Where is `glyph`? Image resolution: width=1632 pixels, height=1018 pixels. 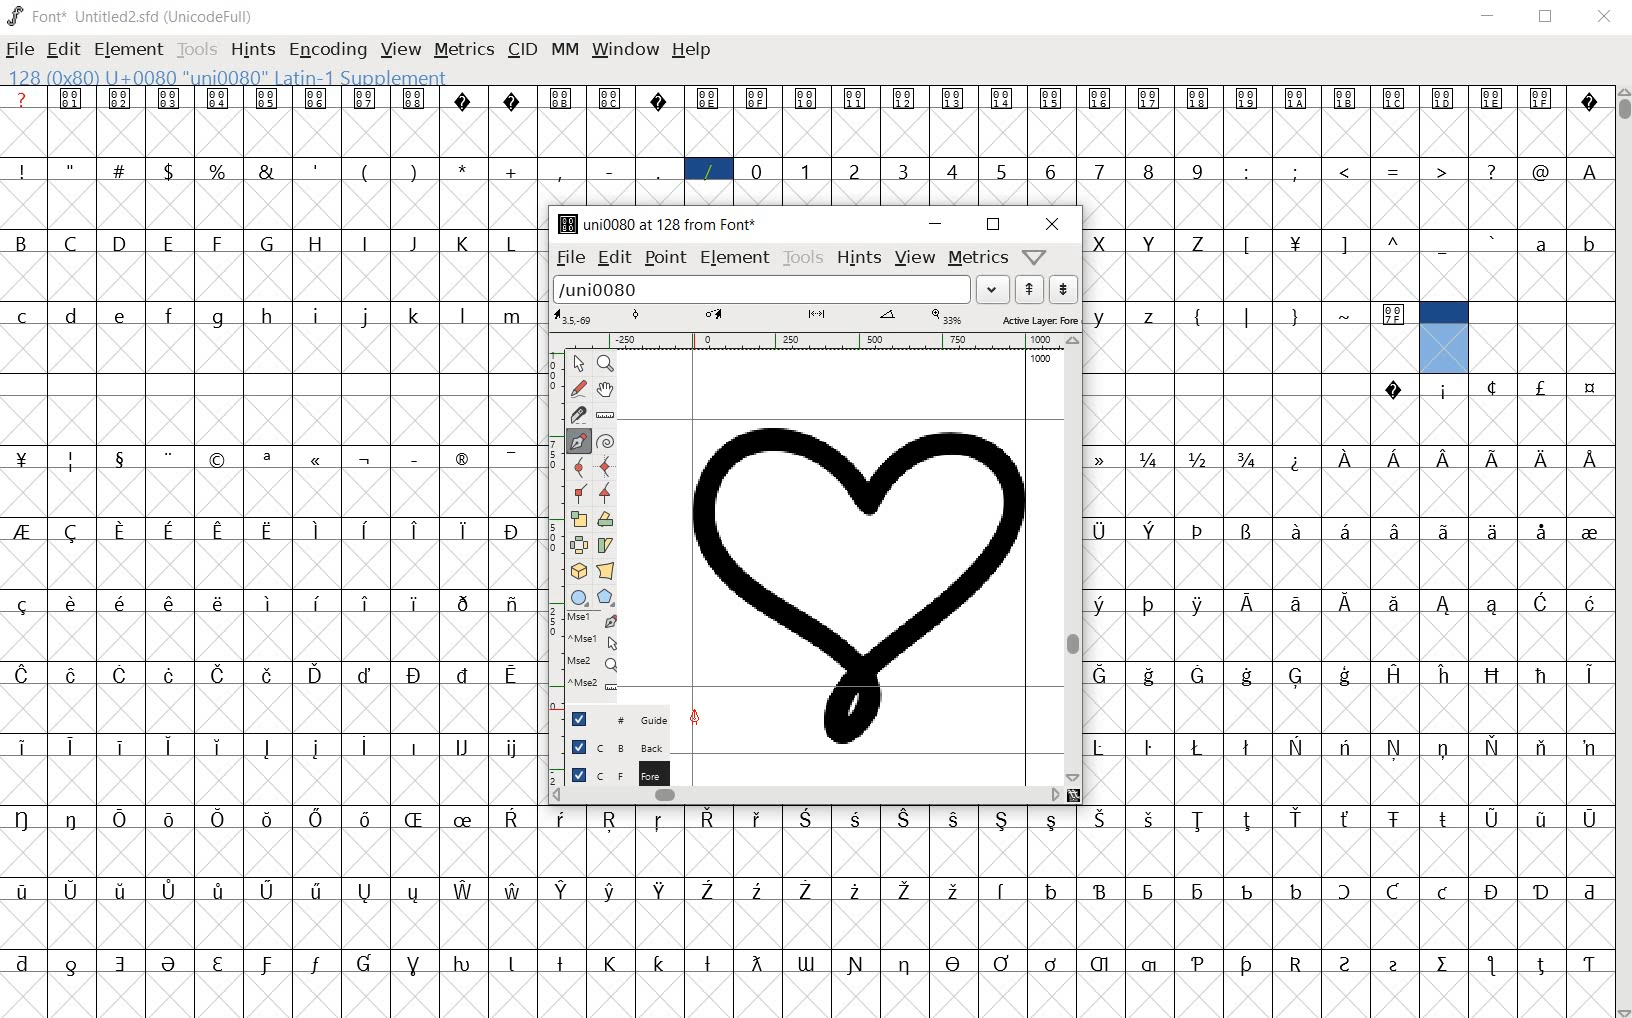 glyph is located at coordinates (71, 819).